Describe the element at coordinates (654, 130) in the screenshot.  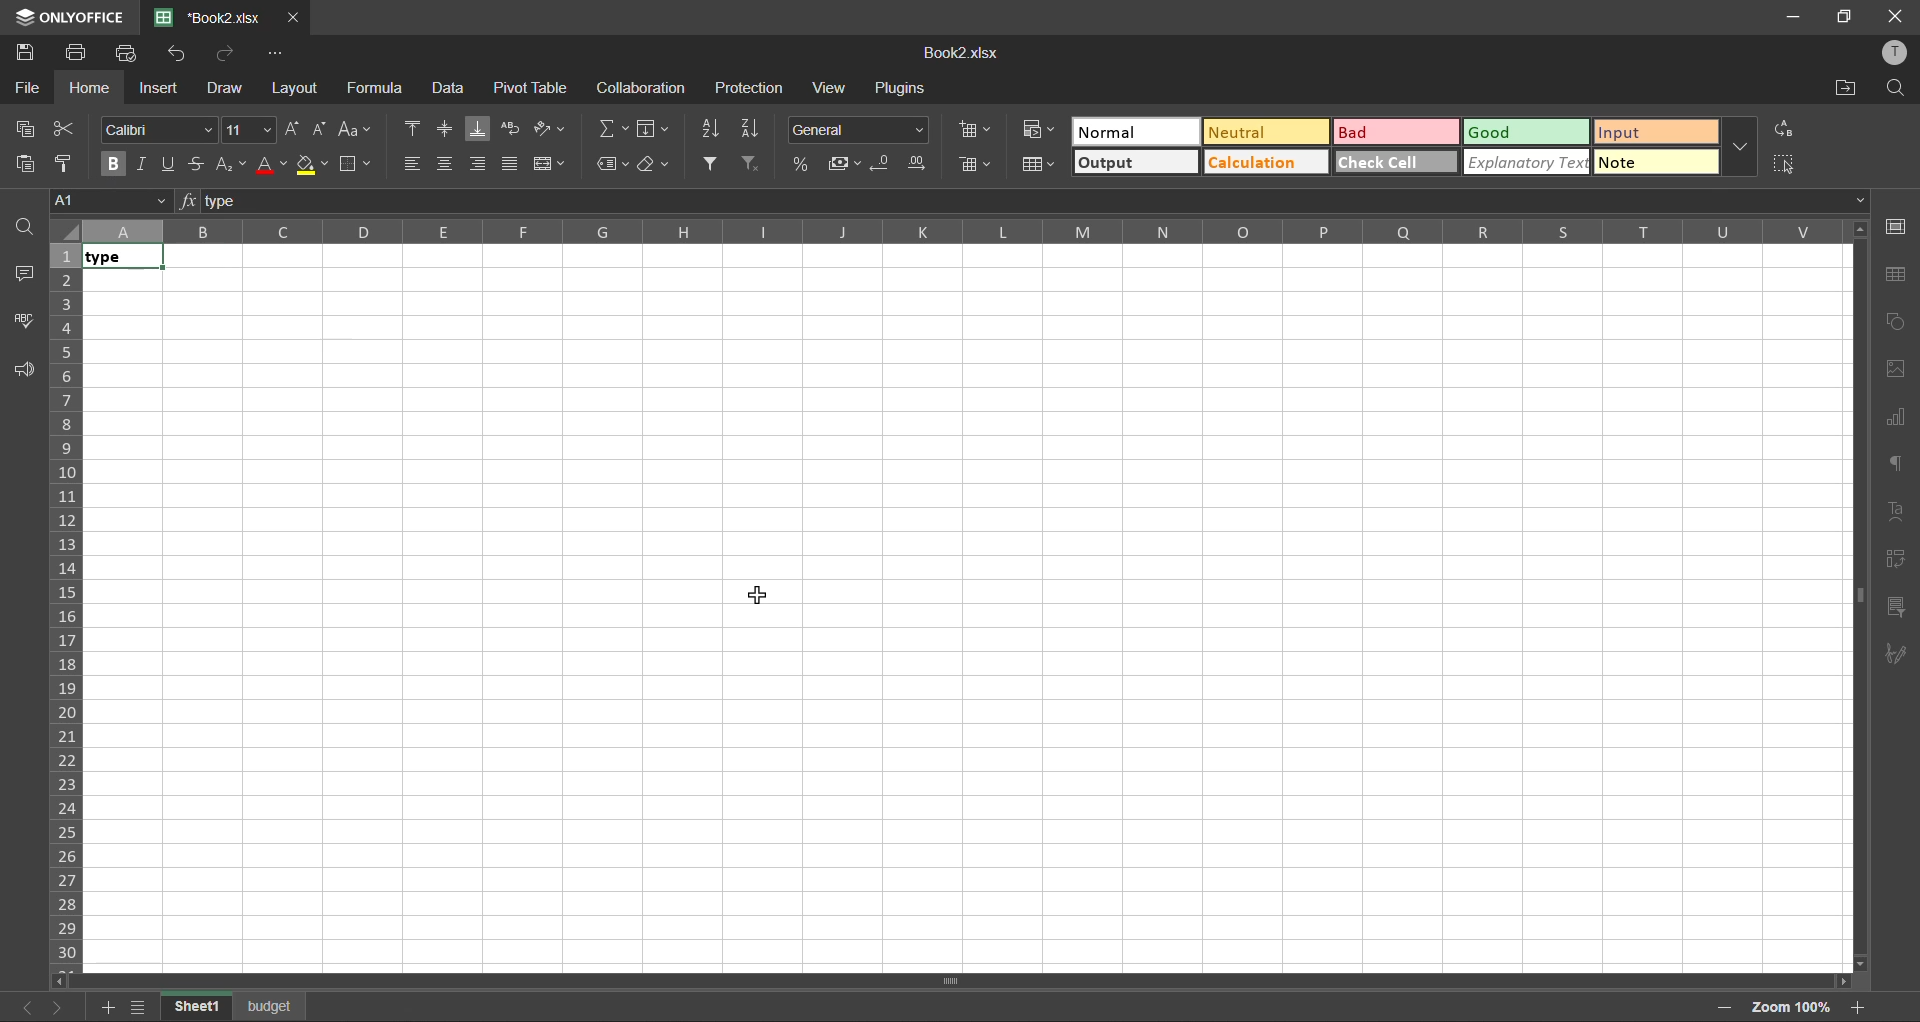
I see `fields` at that location.